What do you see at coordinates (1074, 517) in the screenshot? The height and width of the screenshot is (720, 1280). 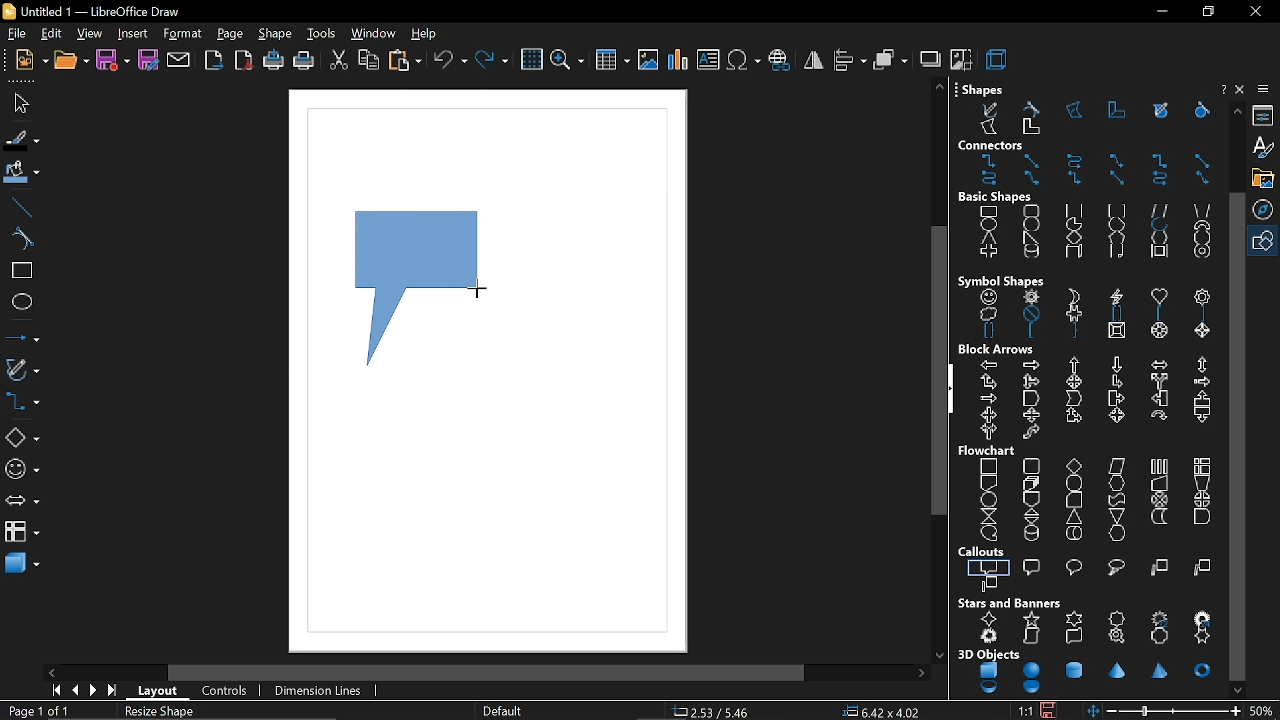 I see `extract` at bounding box center [1074, 517].